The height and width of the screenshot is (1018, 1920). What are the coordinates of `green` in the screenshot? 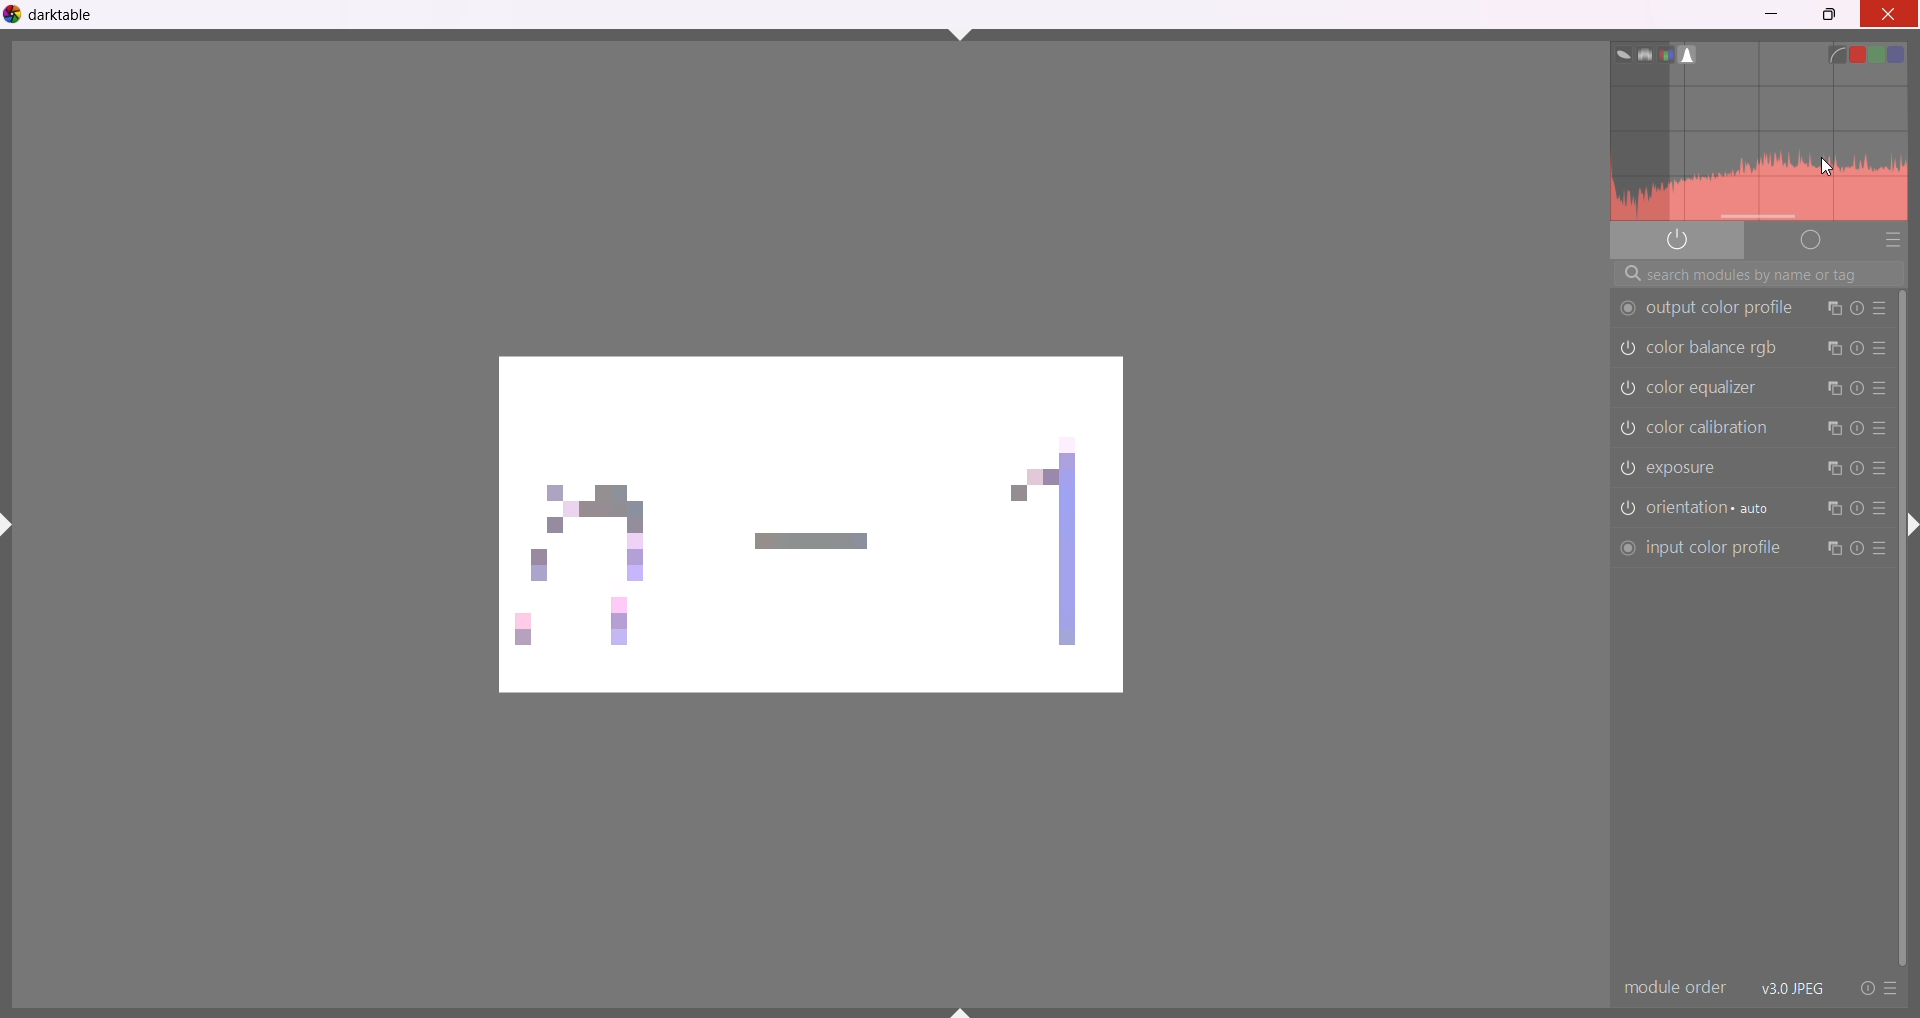 It's located at (1884, 54).